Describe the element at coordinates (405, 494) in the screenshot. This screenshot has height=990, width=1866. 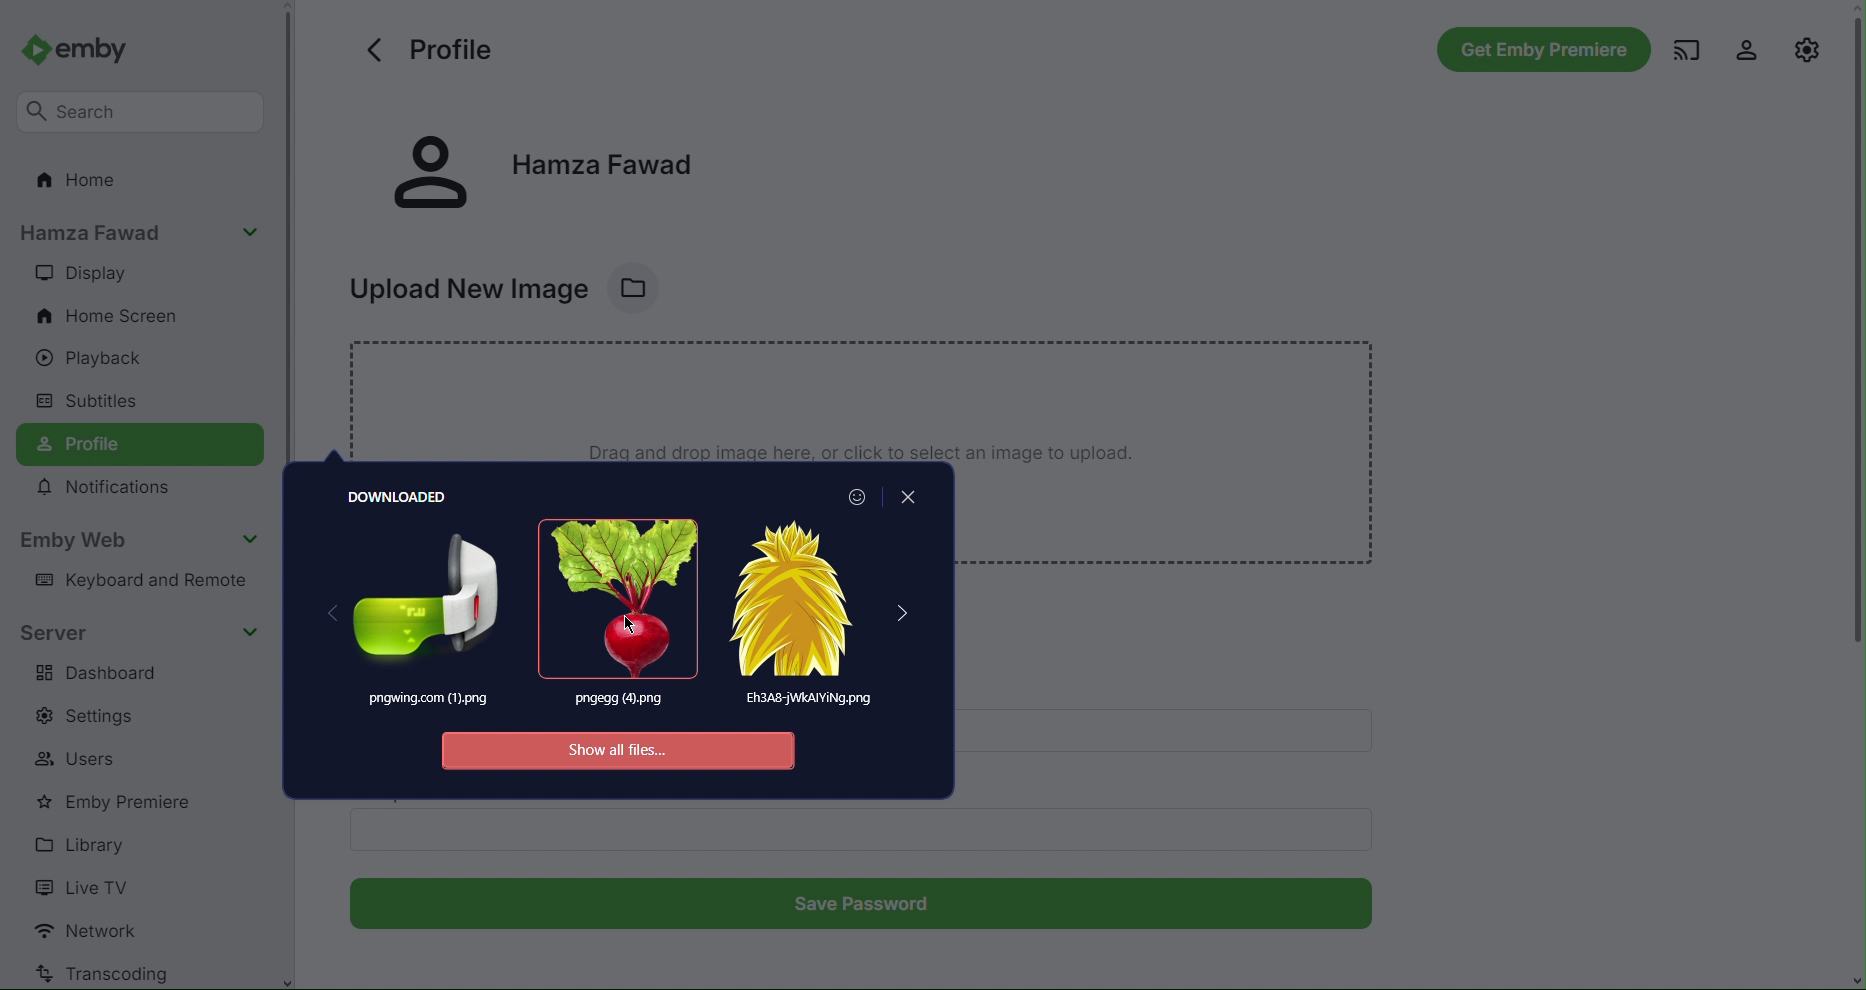
I see `Downloaded` at that location.